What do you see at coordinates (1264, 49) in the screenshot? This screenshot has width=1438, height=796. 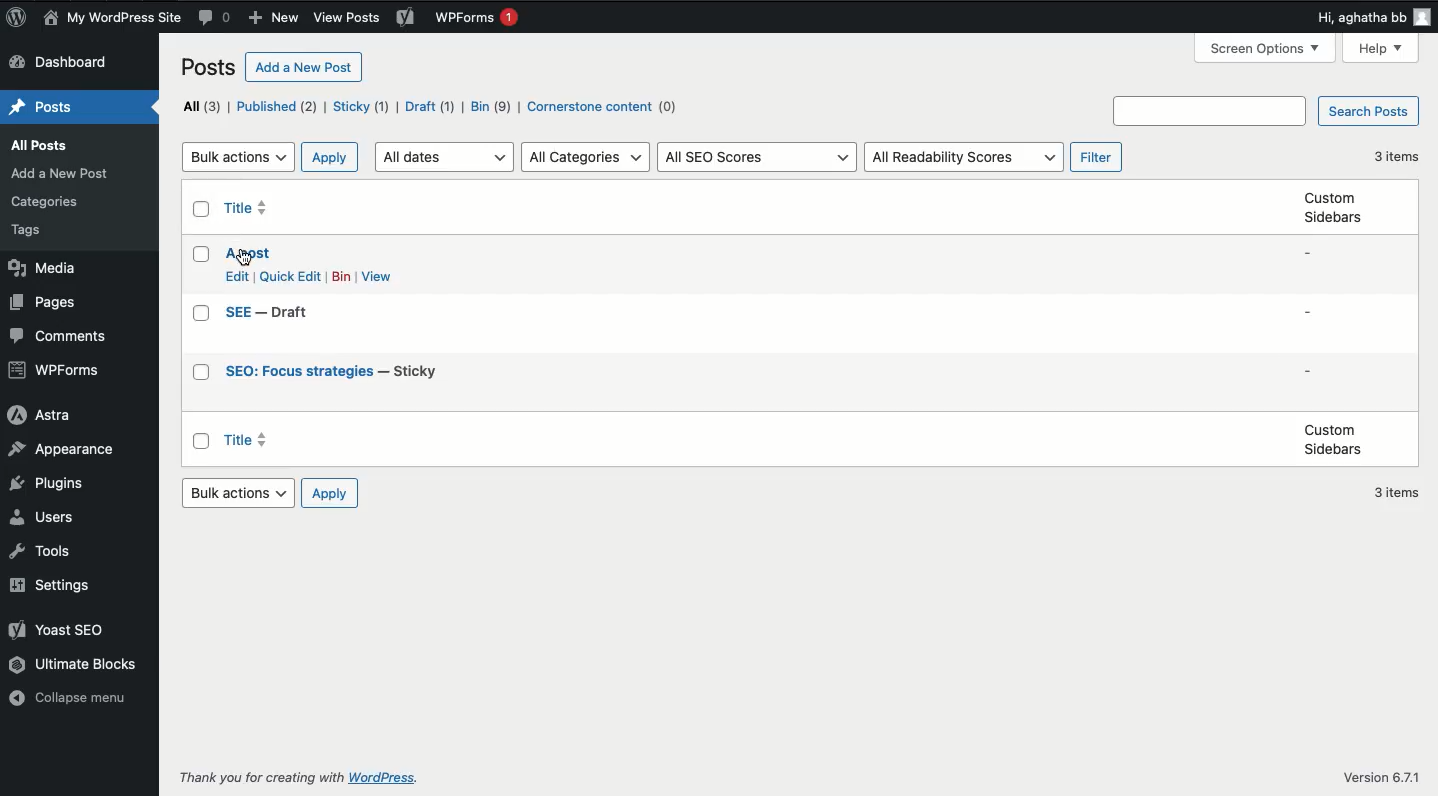 I see `Screen options` at bounding box center [1264, 49].